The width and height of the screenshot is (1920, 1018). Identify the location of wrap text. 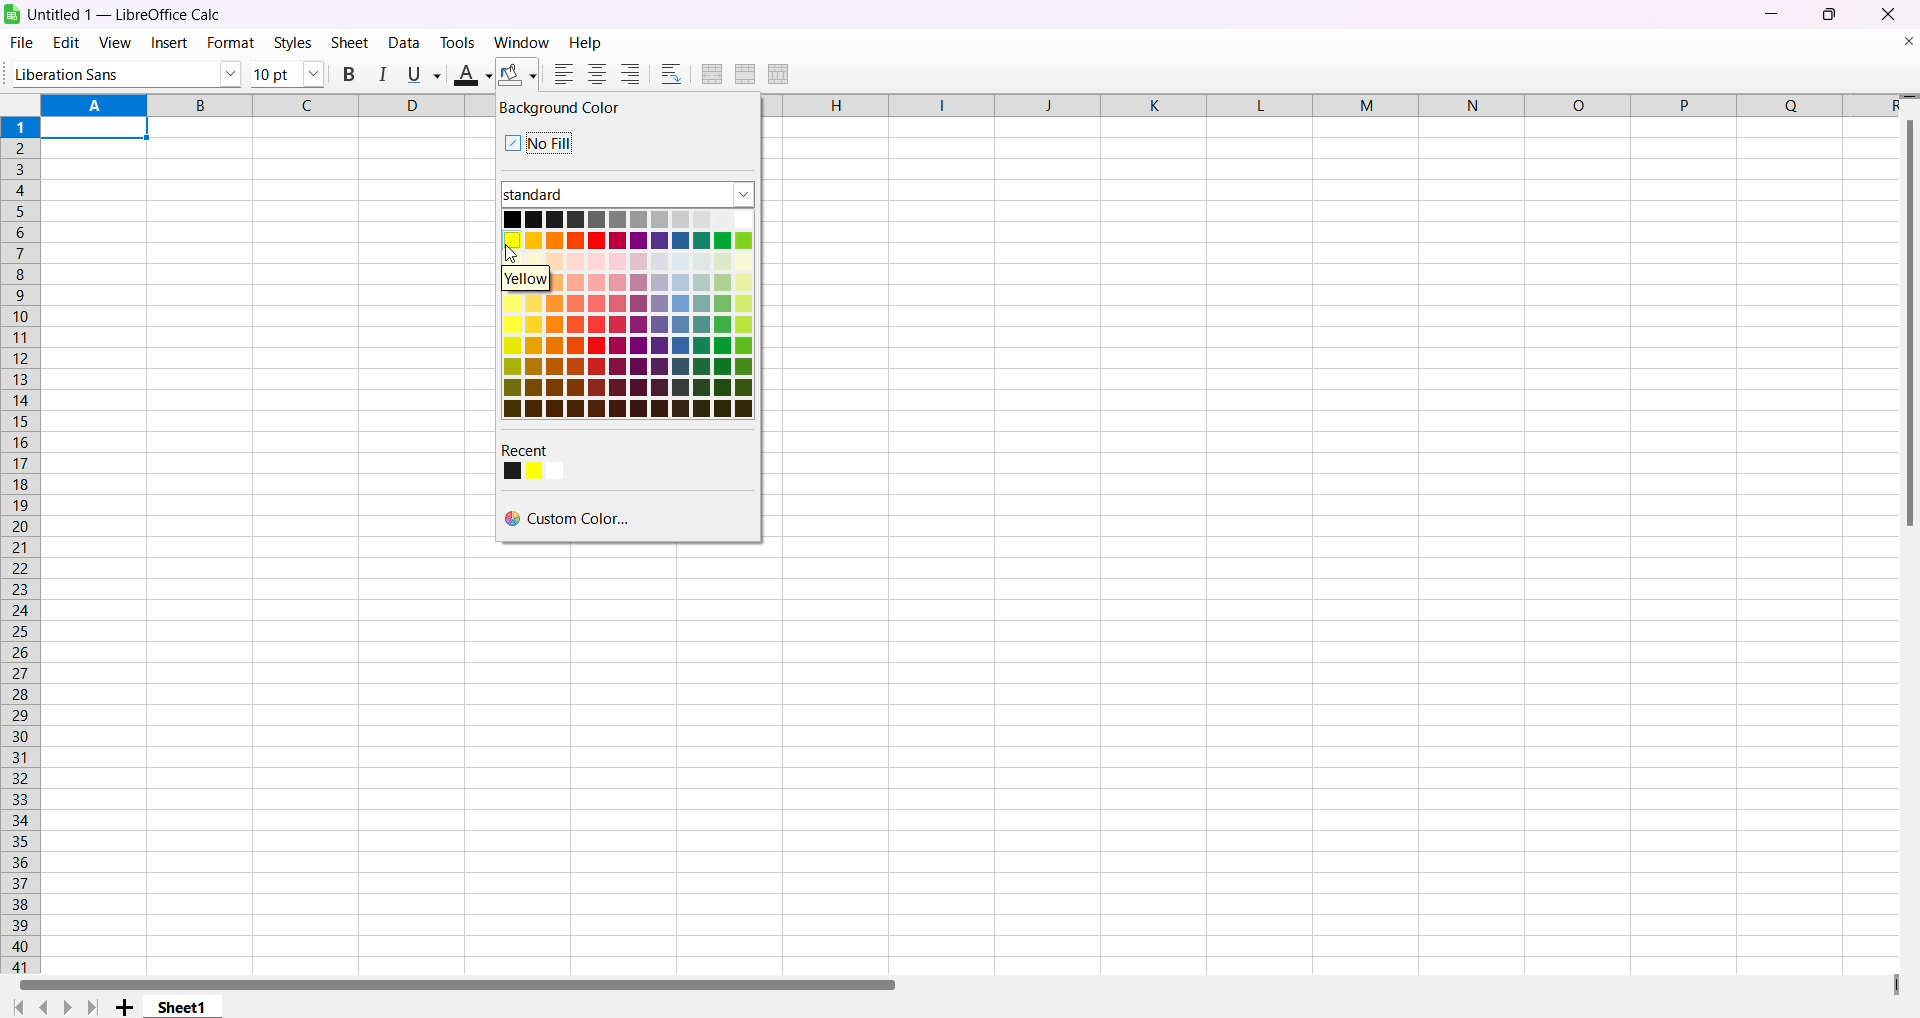
(670, 72).